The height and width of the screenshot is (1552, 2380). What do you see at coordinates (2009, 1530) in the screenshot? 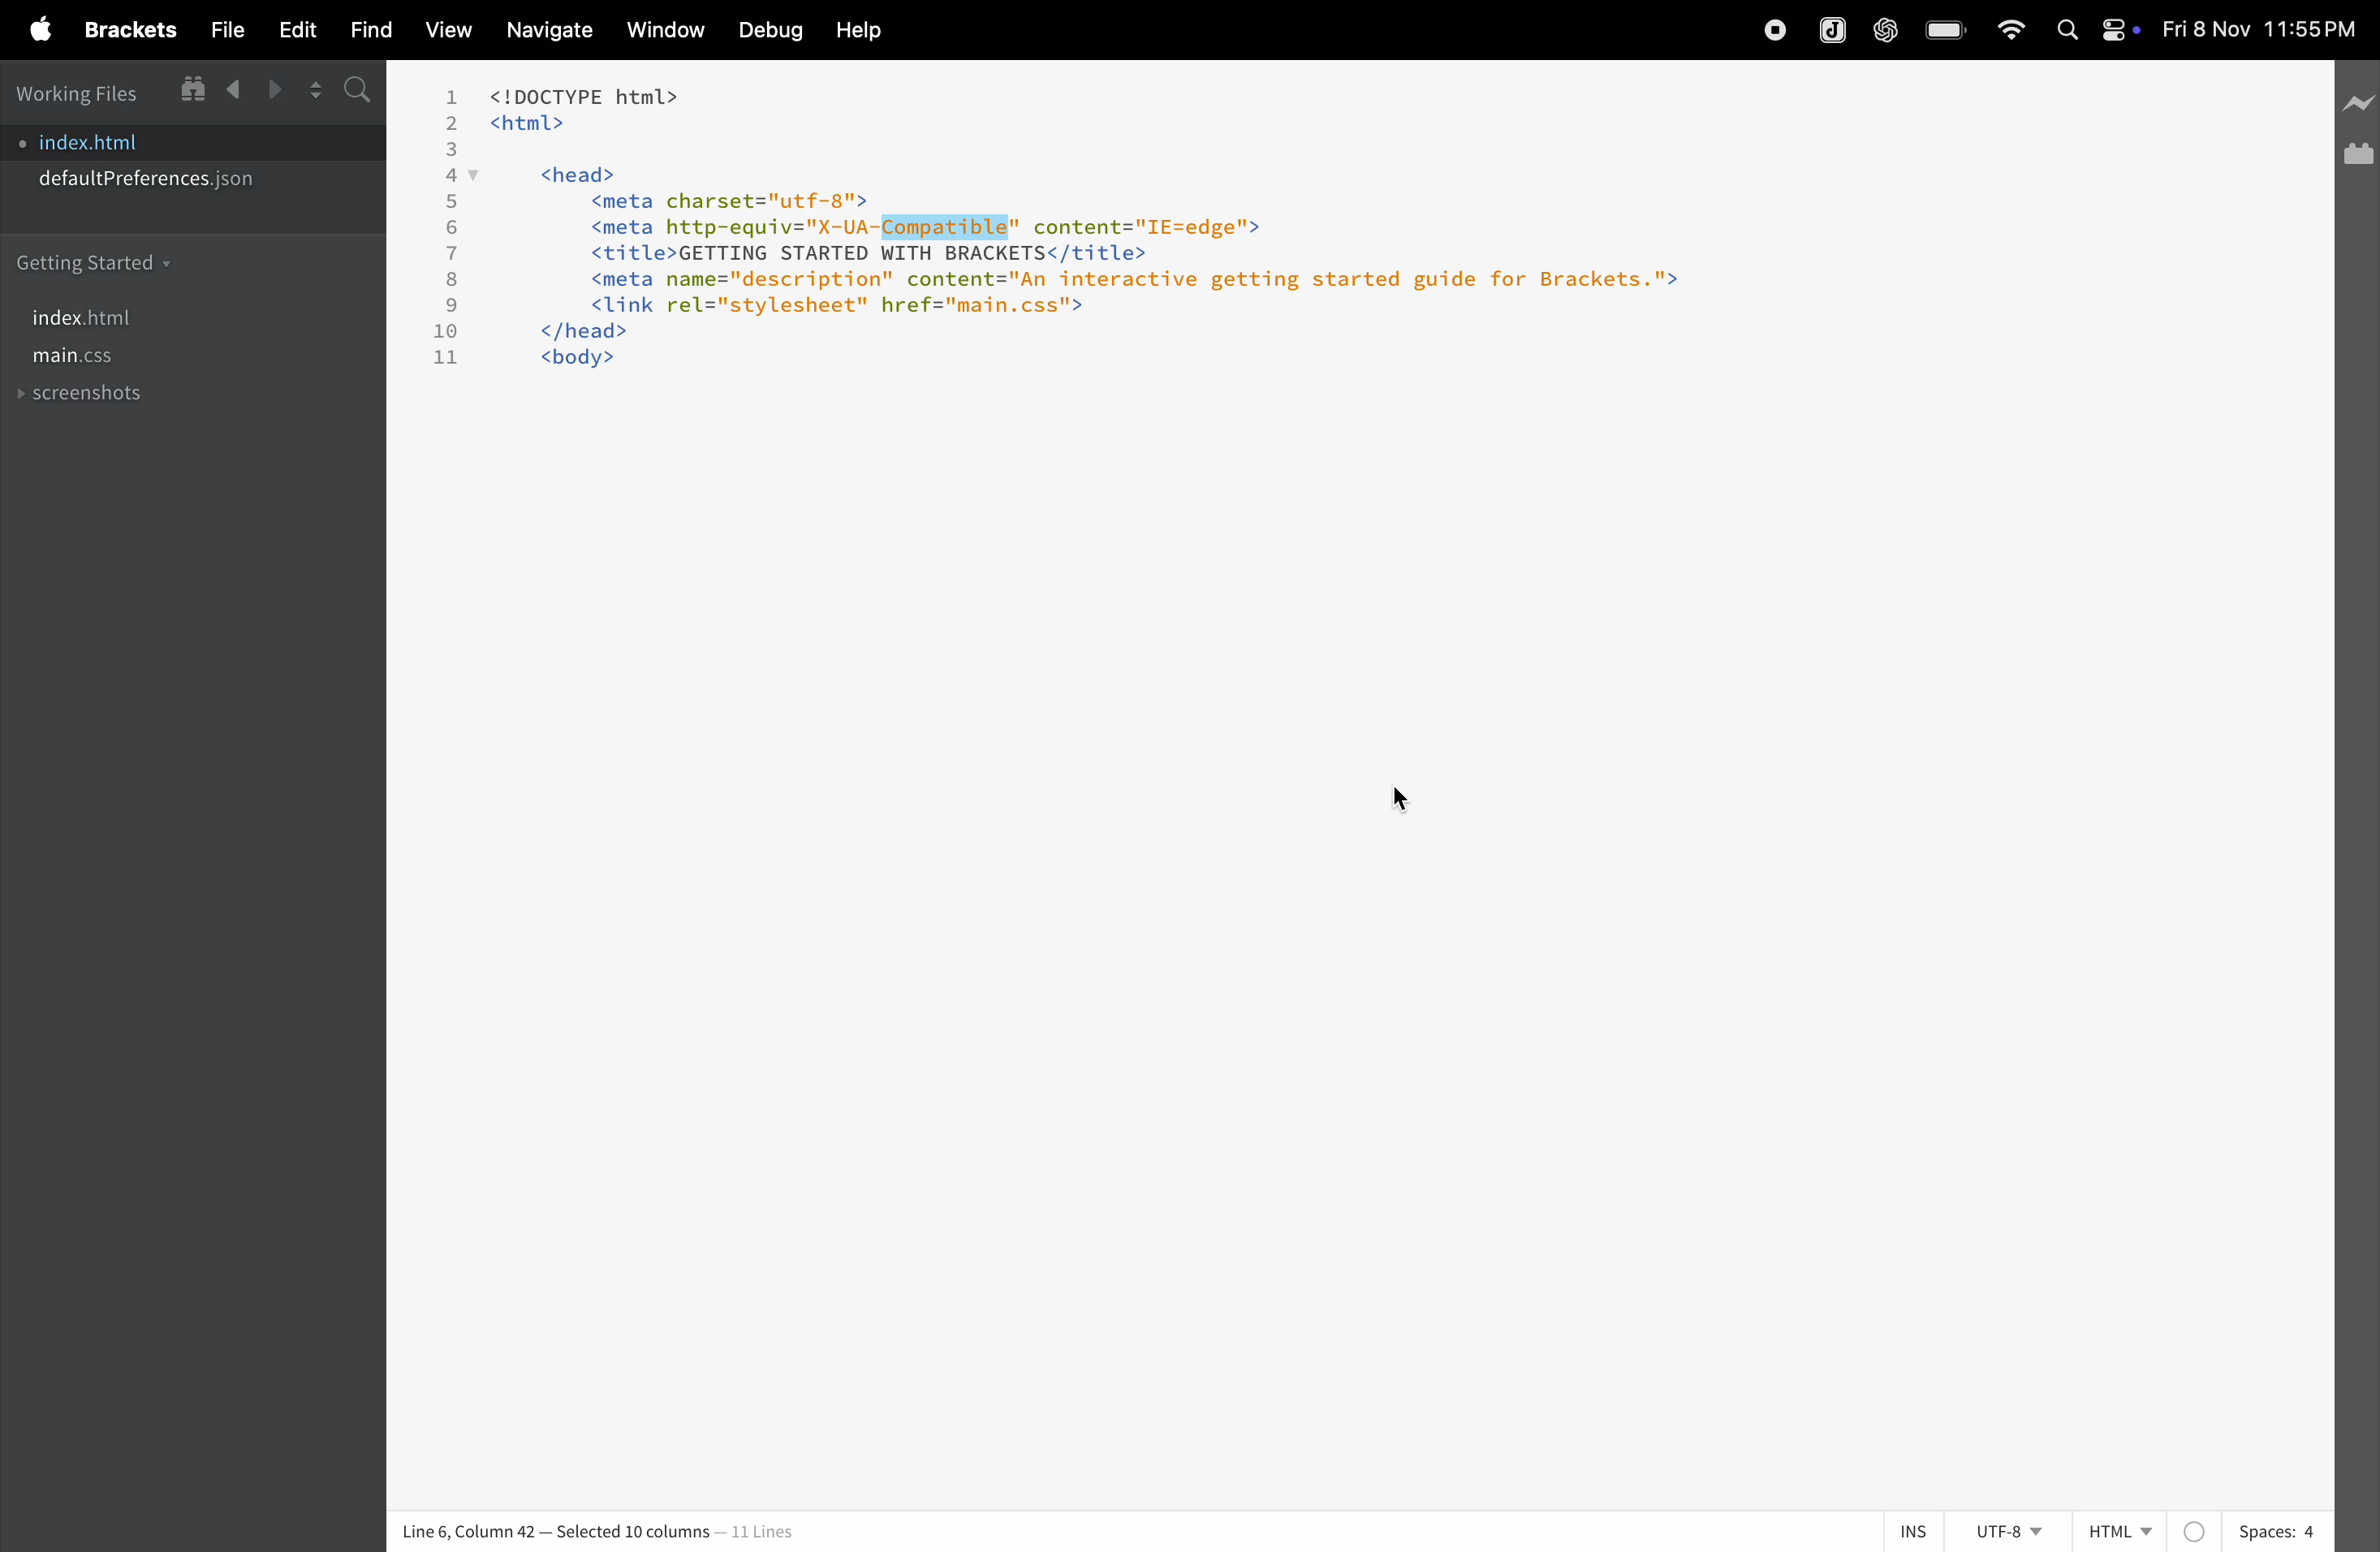
I see `utf-8` at bounding box center [2009, 1530].